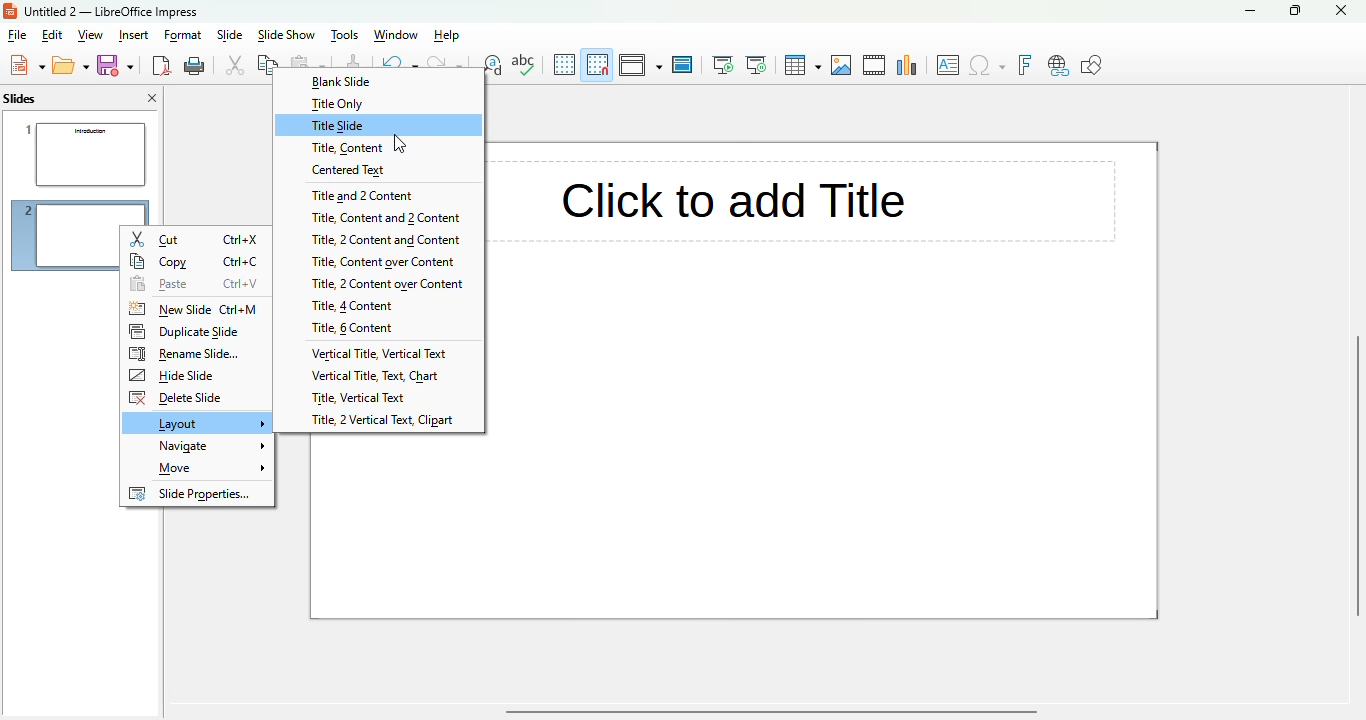 The image size is (1366, 720). Describe the element at coordinates (948, 65) in the screenshot. I see `insert textbox` at that location.